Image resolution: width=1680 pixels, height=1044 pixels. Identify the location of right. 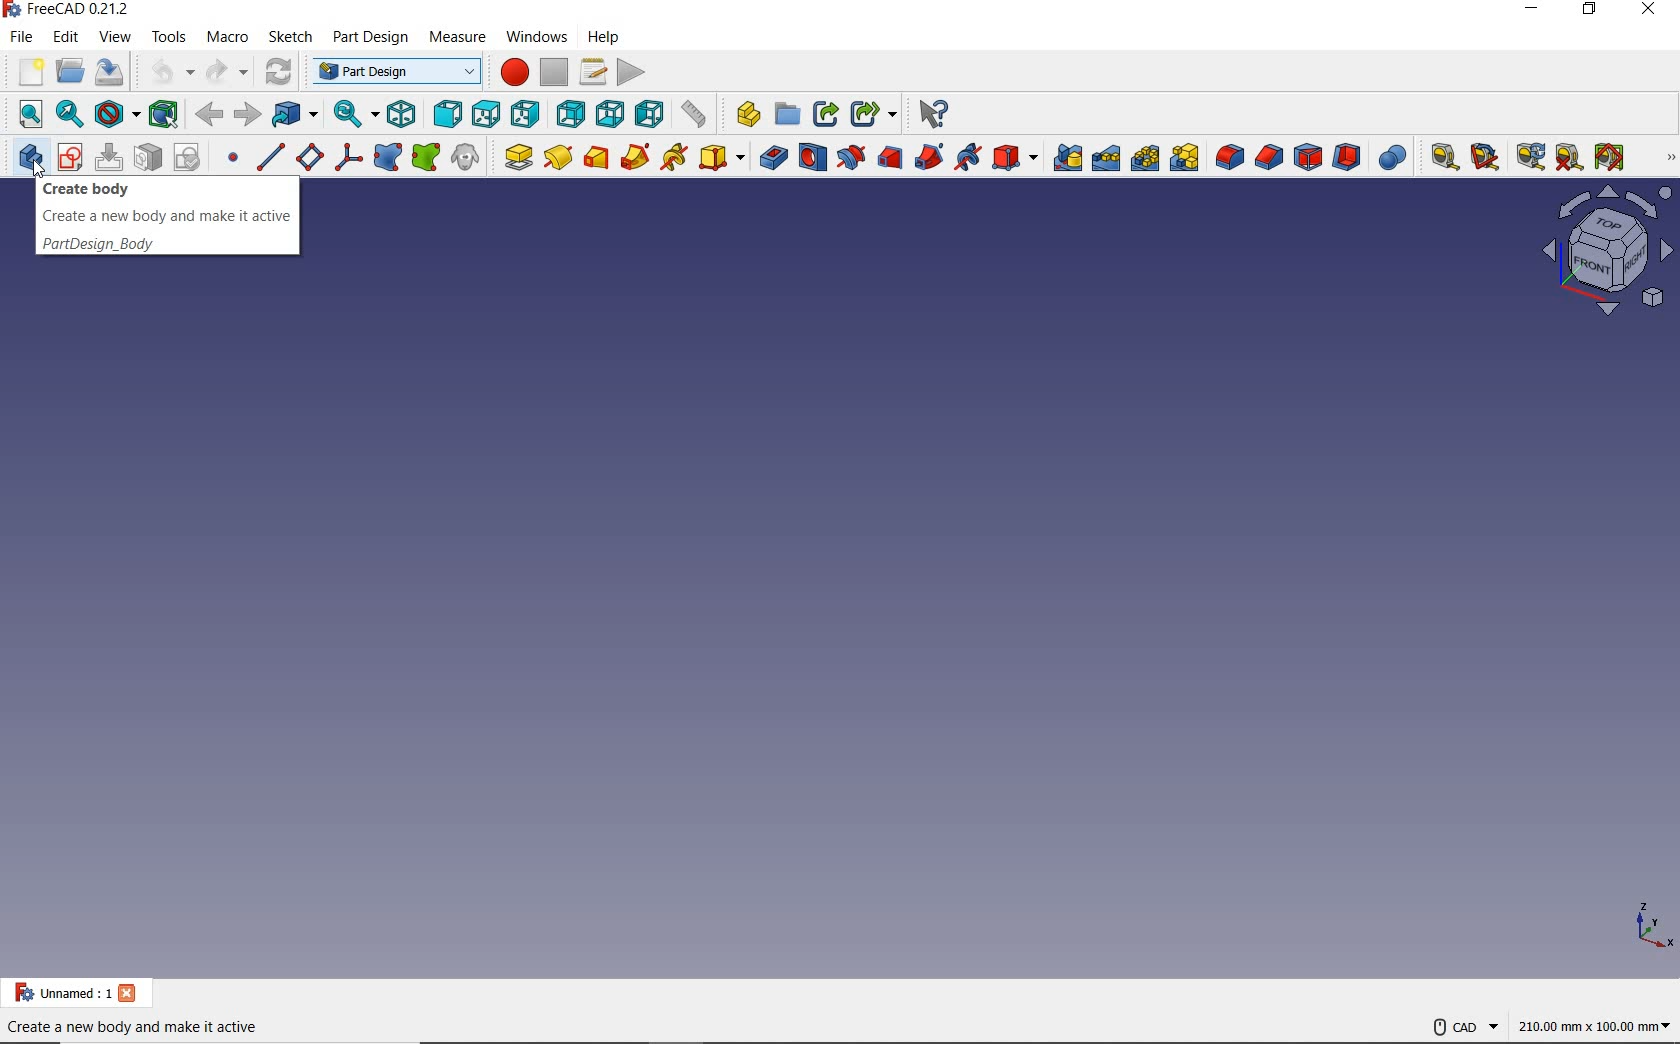
(524, 115).